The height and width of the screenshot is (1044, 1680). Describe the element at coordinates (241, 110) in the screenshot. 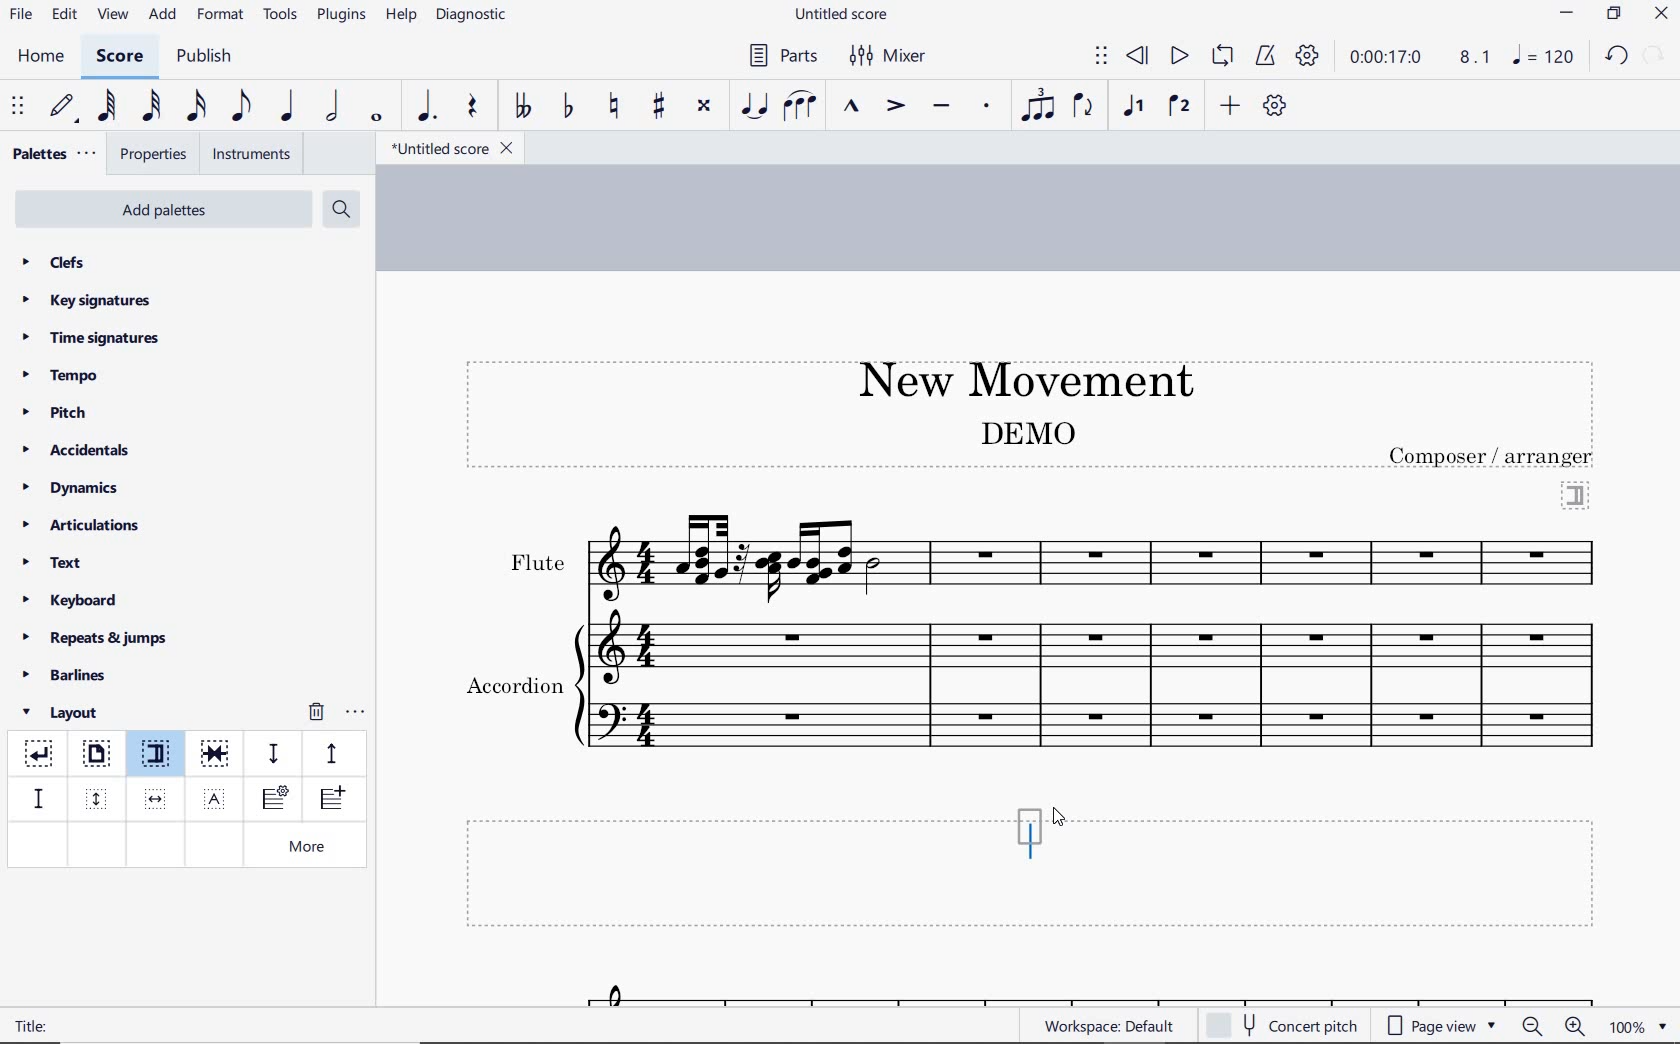

I see `eighth note` at that location.